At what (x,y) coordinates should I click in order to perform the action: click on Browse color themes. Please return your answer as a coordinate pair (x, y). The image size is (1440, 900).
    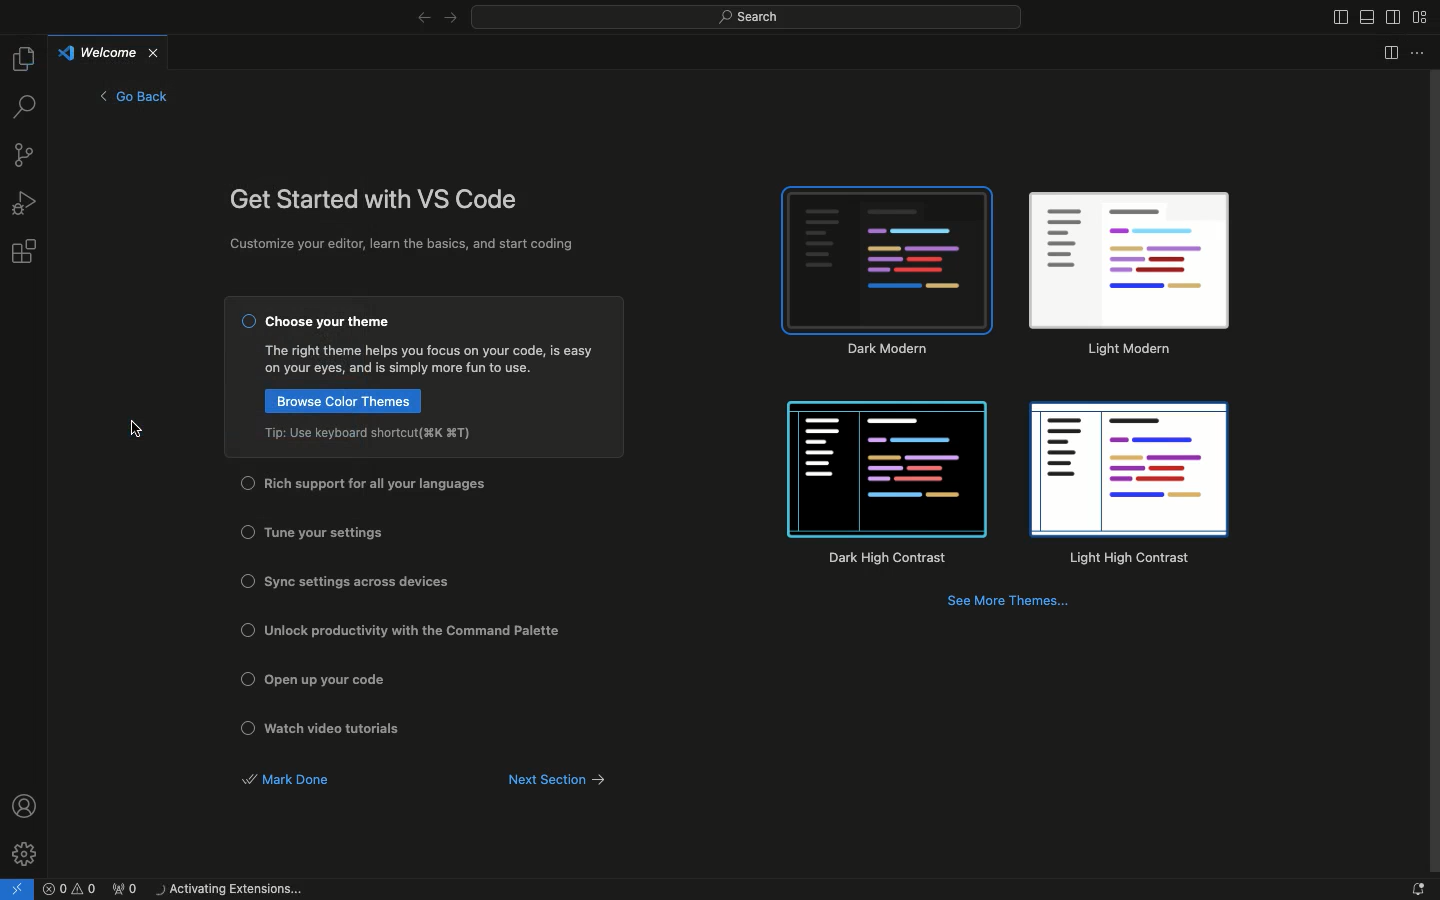
    Looking at the image, I should click on (341, 400).